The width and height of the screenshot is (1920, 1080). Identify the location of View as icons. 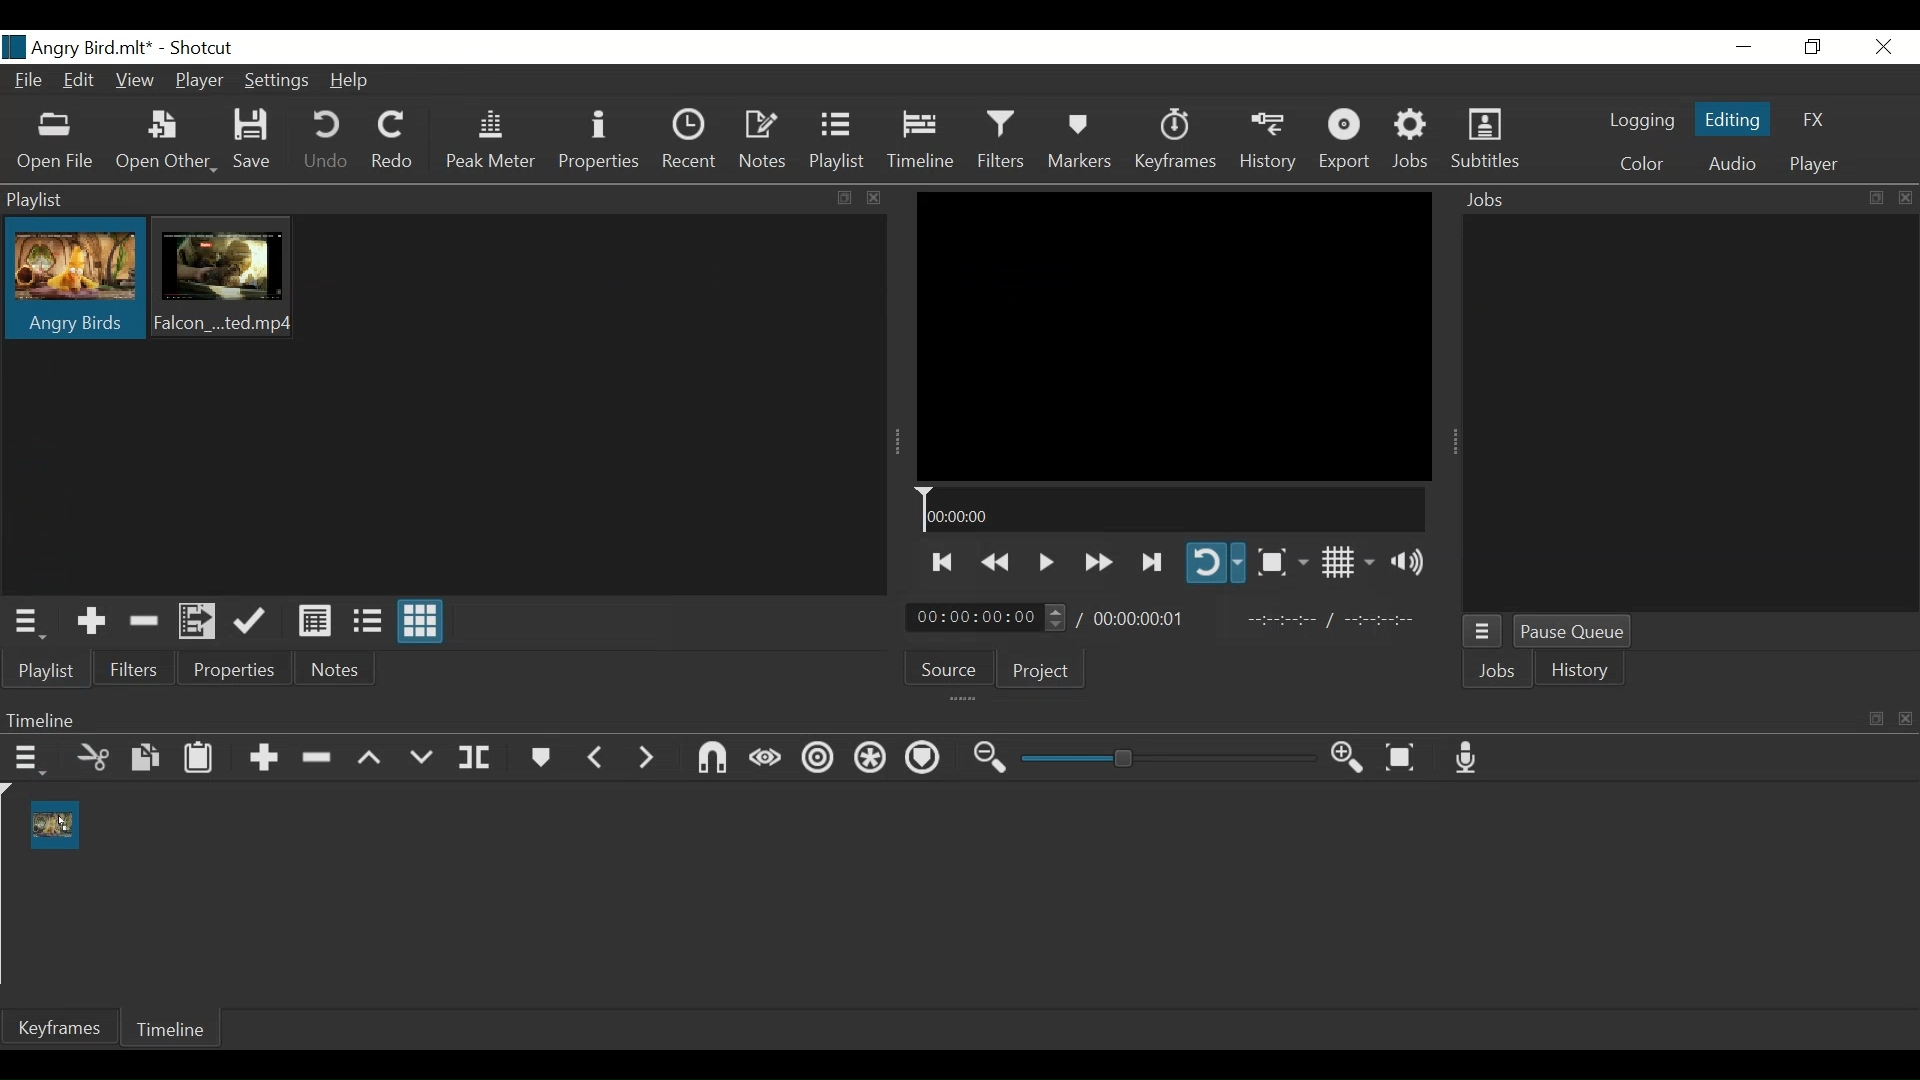
(422, 623).